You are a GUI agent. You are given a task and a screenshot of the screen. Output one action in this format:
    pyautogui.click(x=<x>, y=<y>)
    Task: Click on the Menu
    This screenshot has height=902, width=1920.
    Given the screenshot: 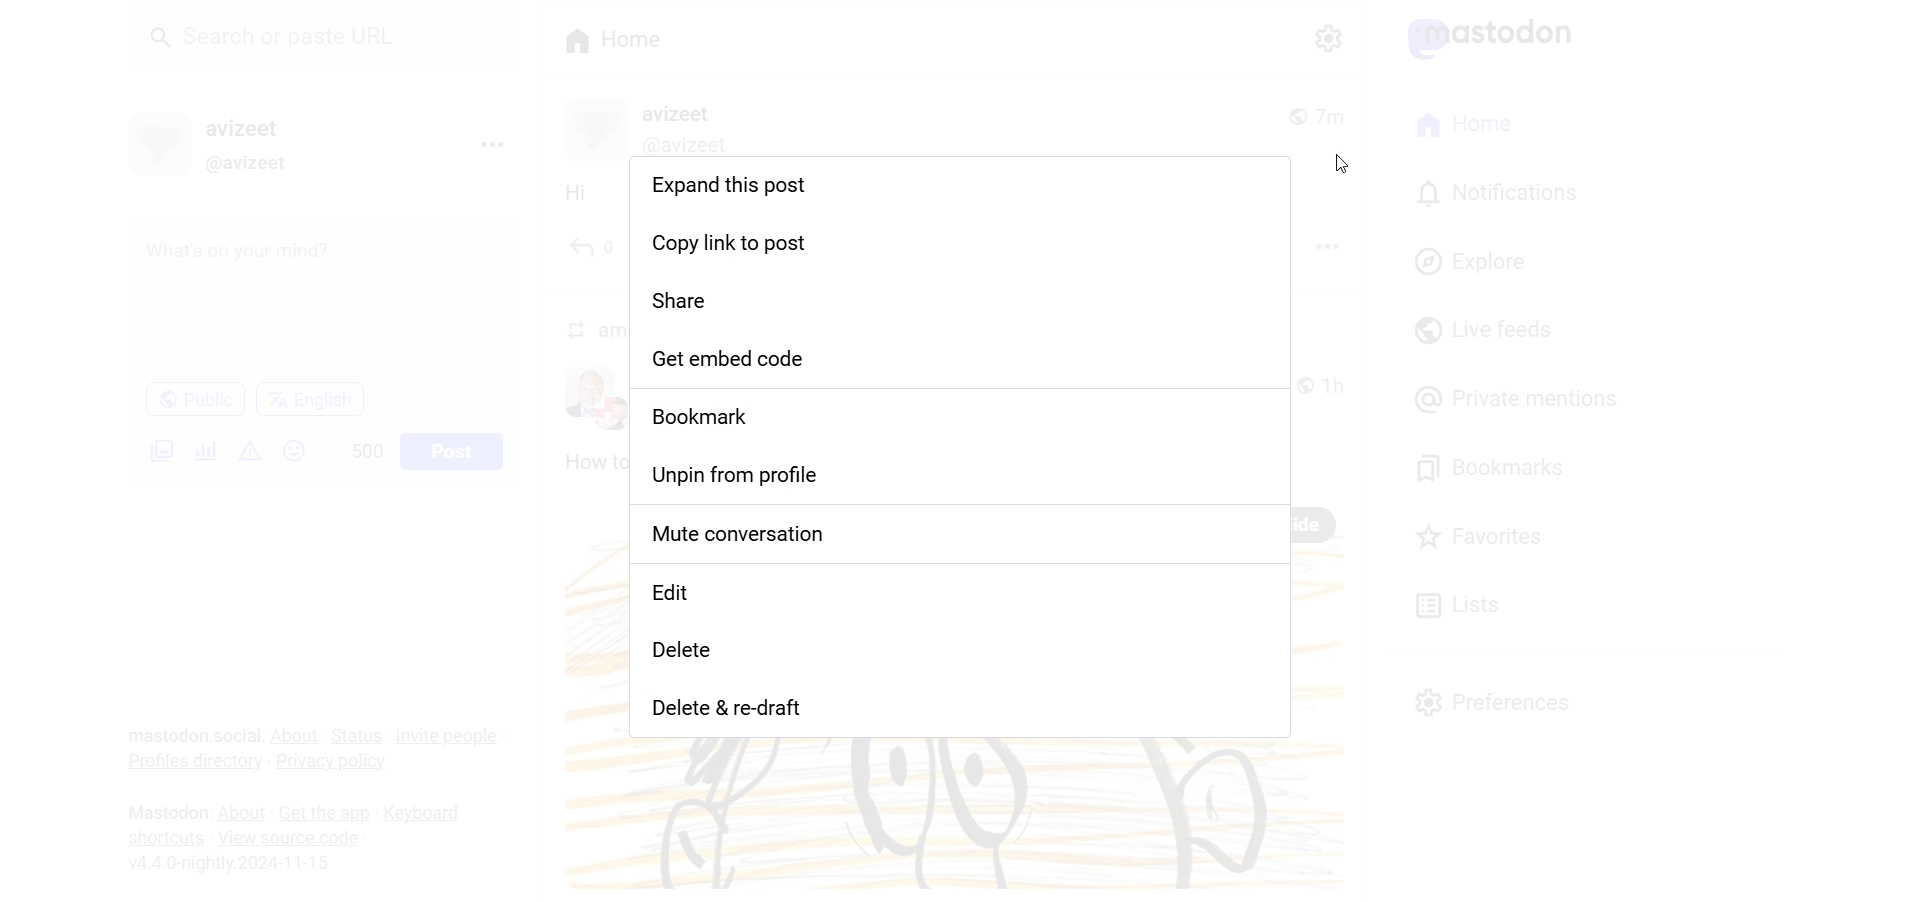 What is the action you would take?
    pyautogui.click(x=491, y=144)
    